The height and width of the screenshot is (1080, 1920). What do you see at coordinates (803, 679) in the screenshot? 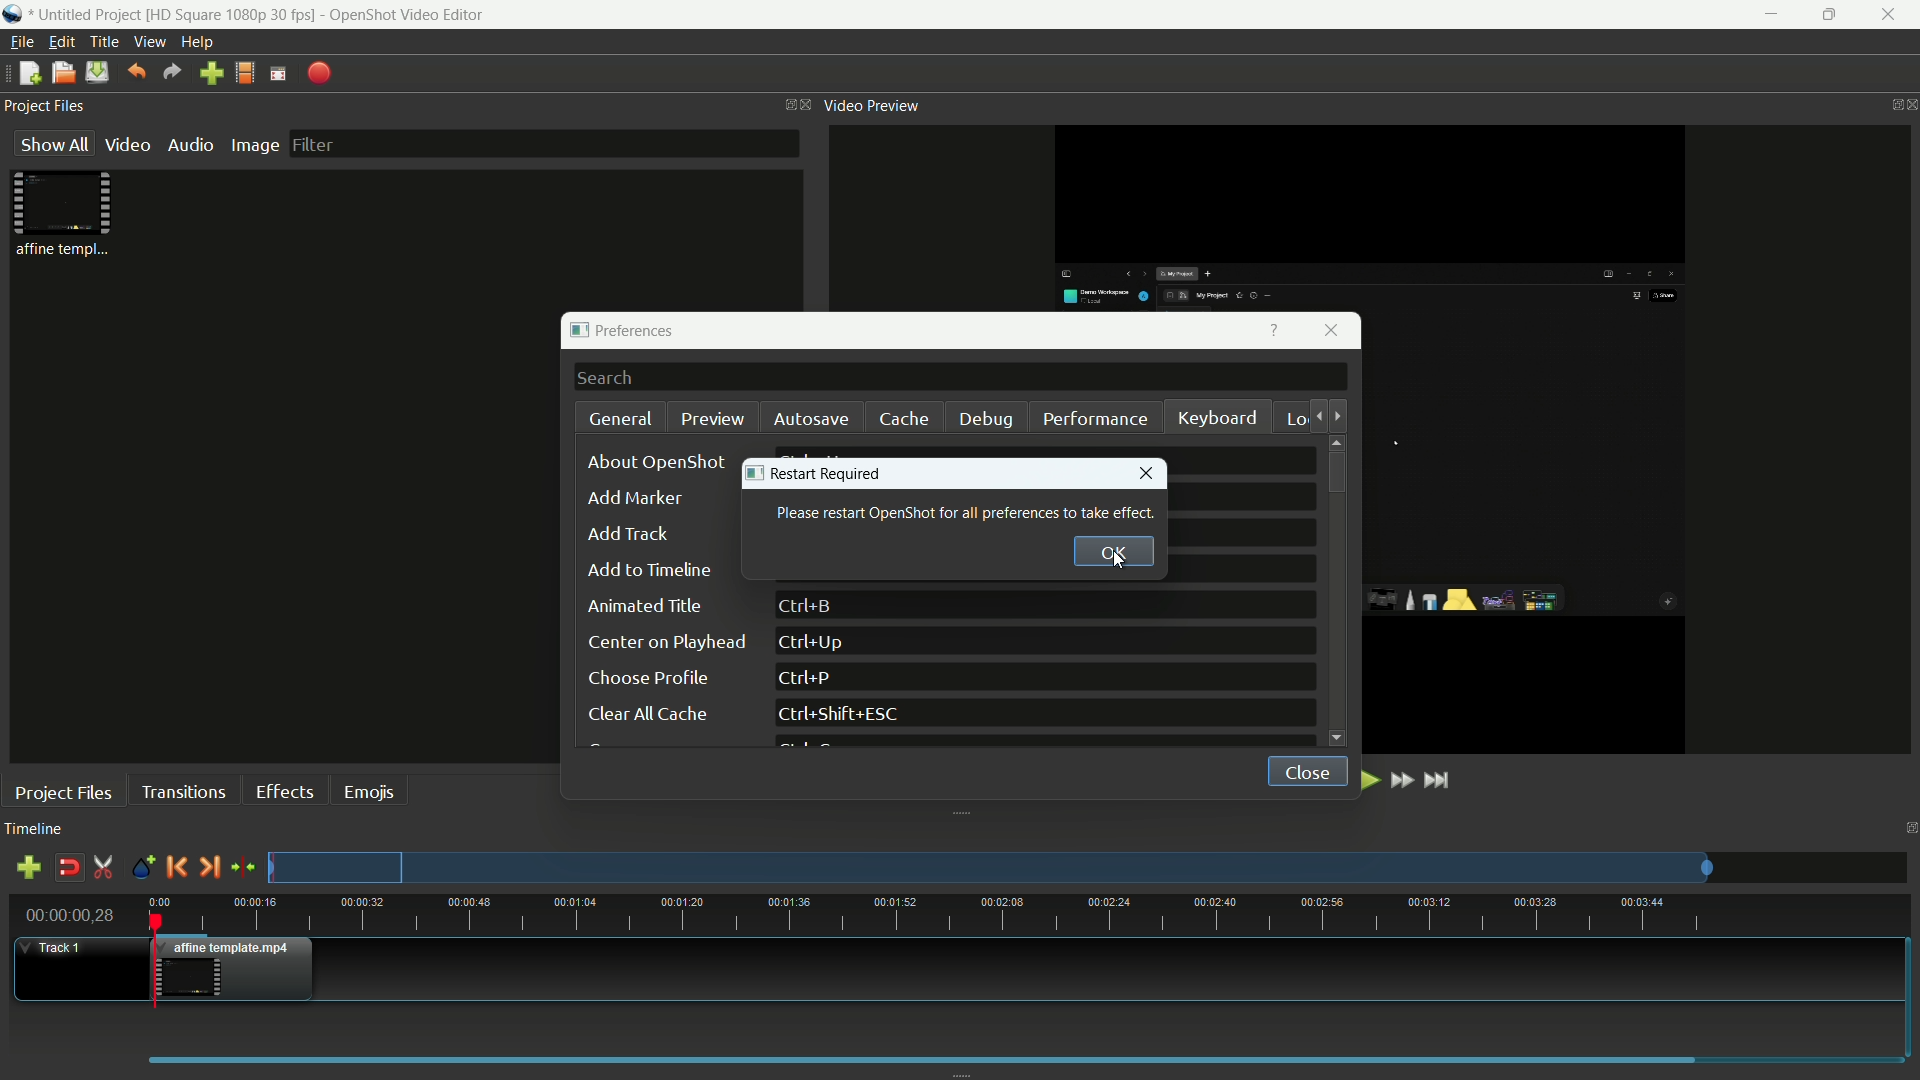
I see `keyboard shortcut` at bounding box center [803, 679].